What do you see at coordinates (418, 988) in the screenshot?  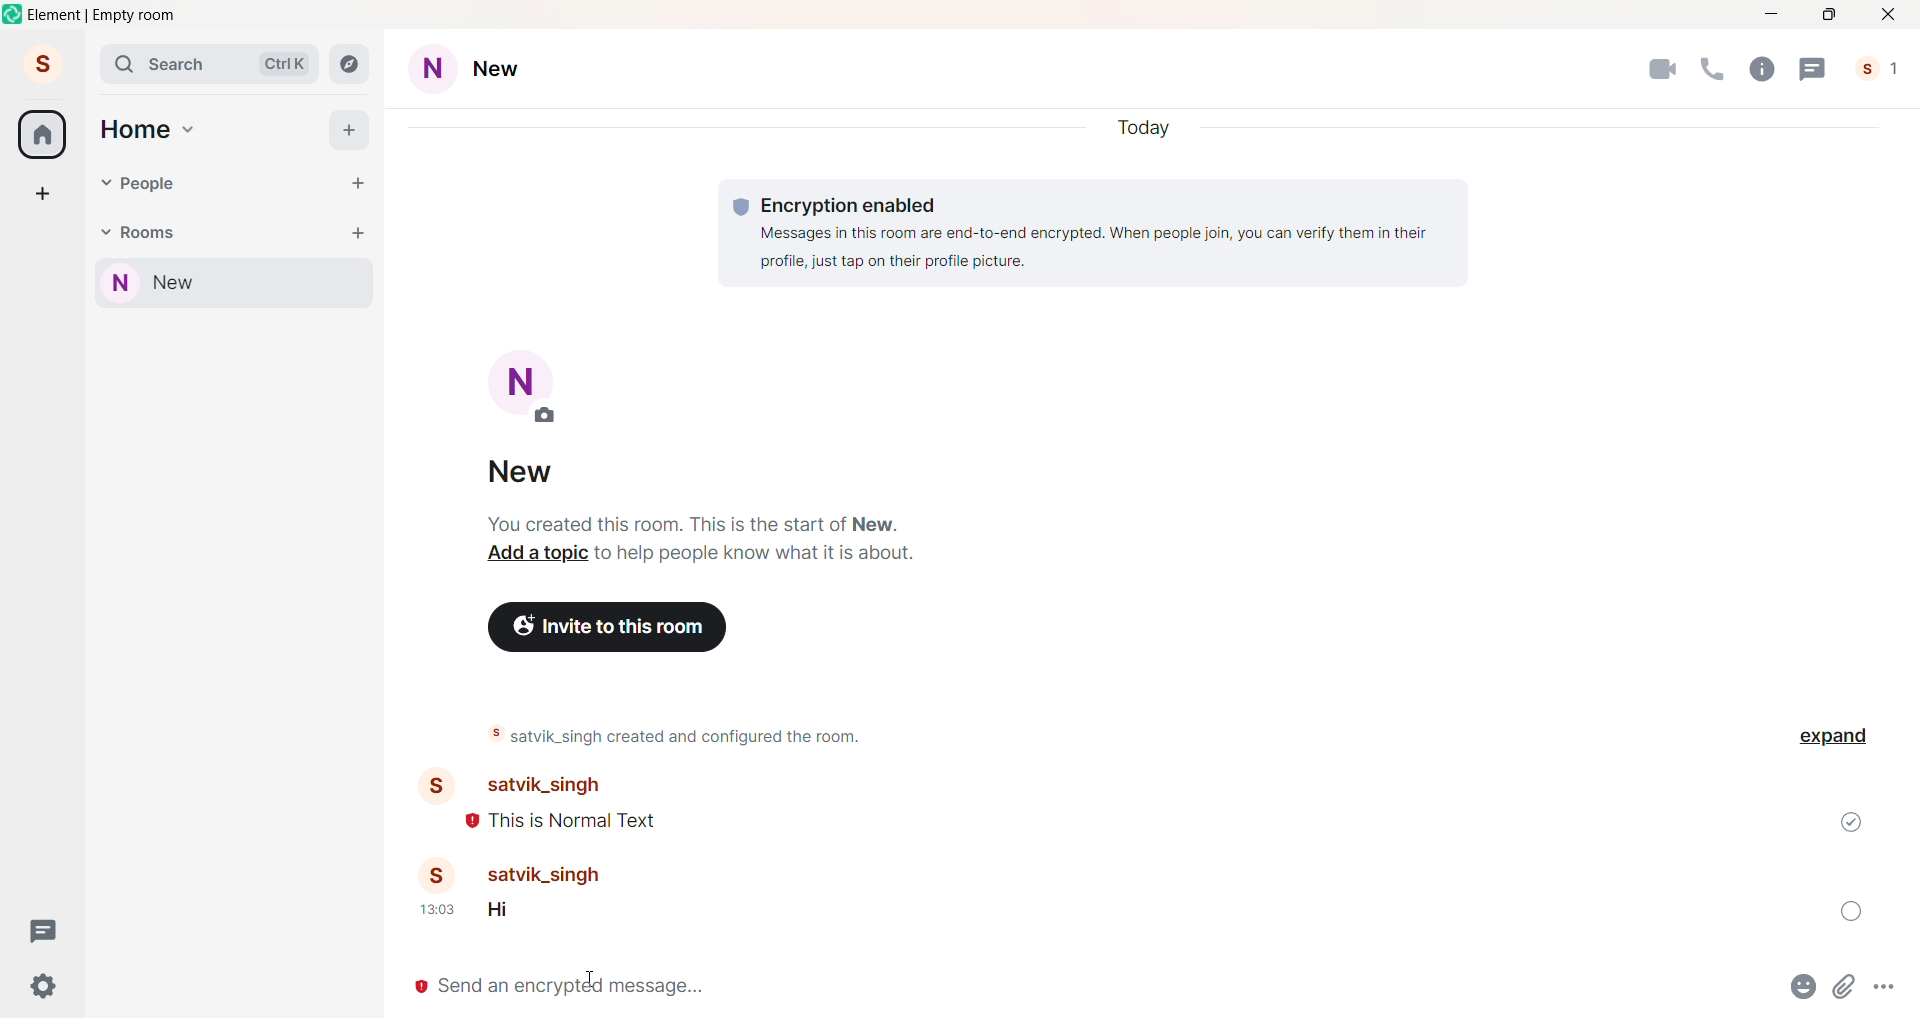 I see `Not Encrypted` at bounding box center [418, 988].